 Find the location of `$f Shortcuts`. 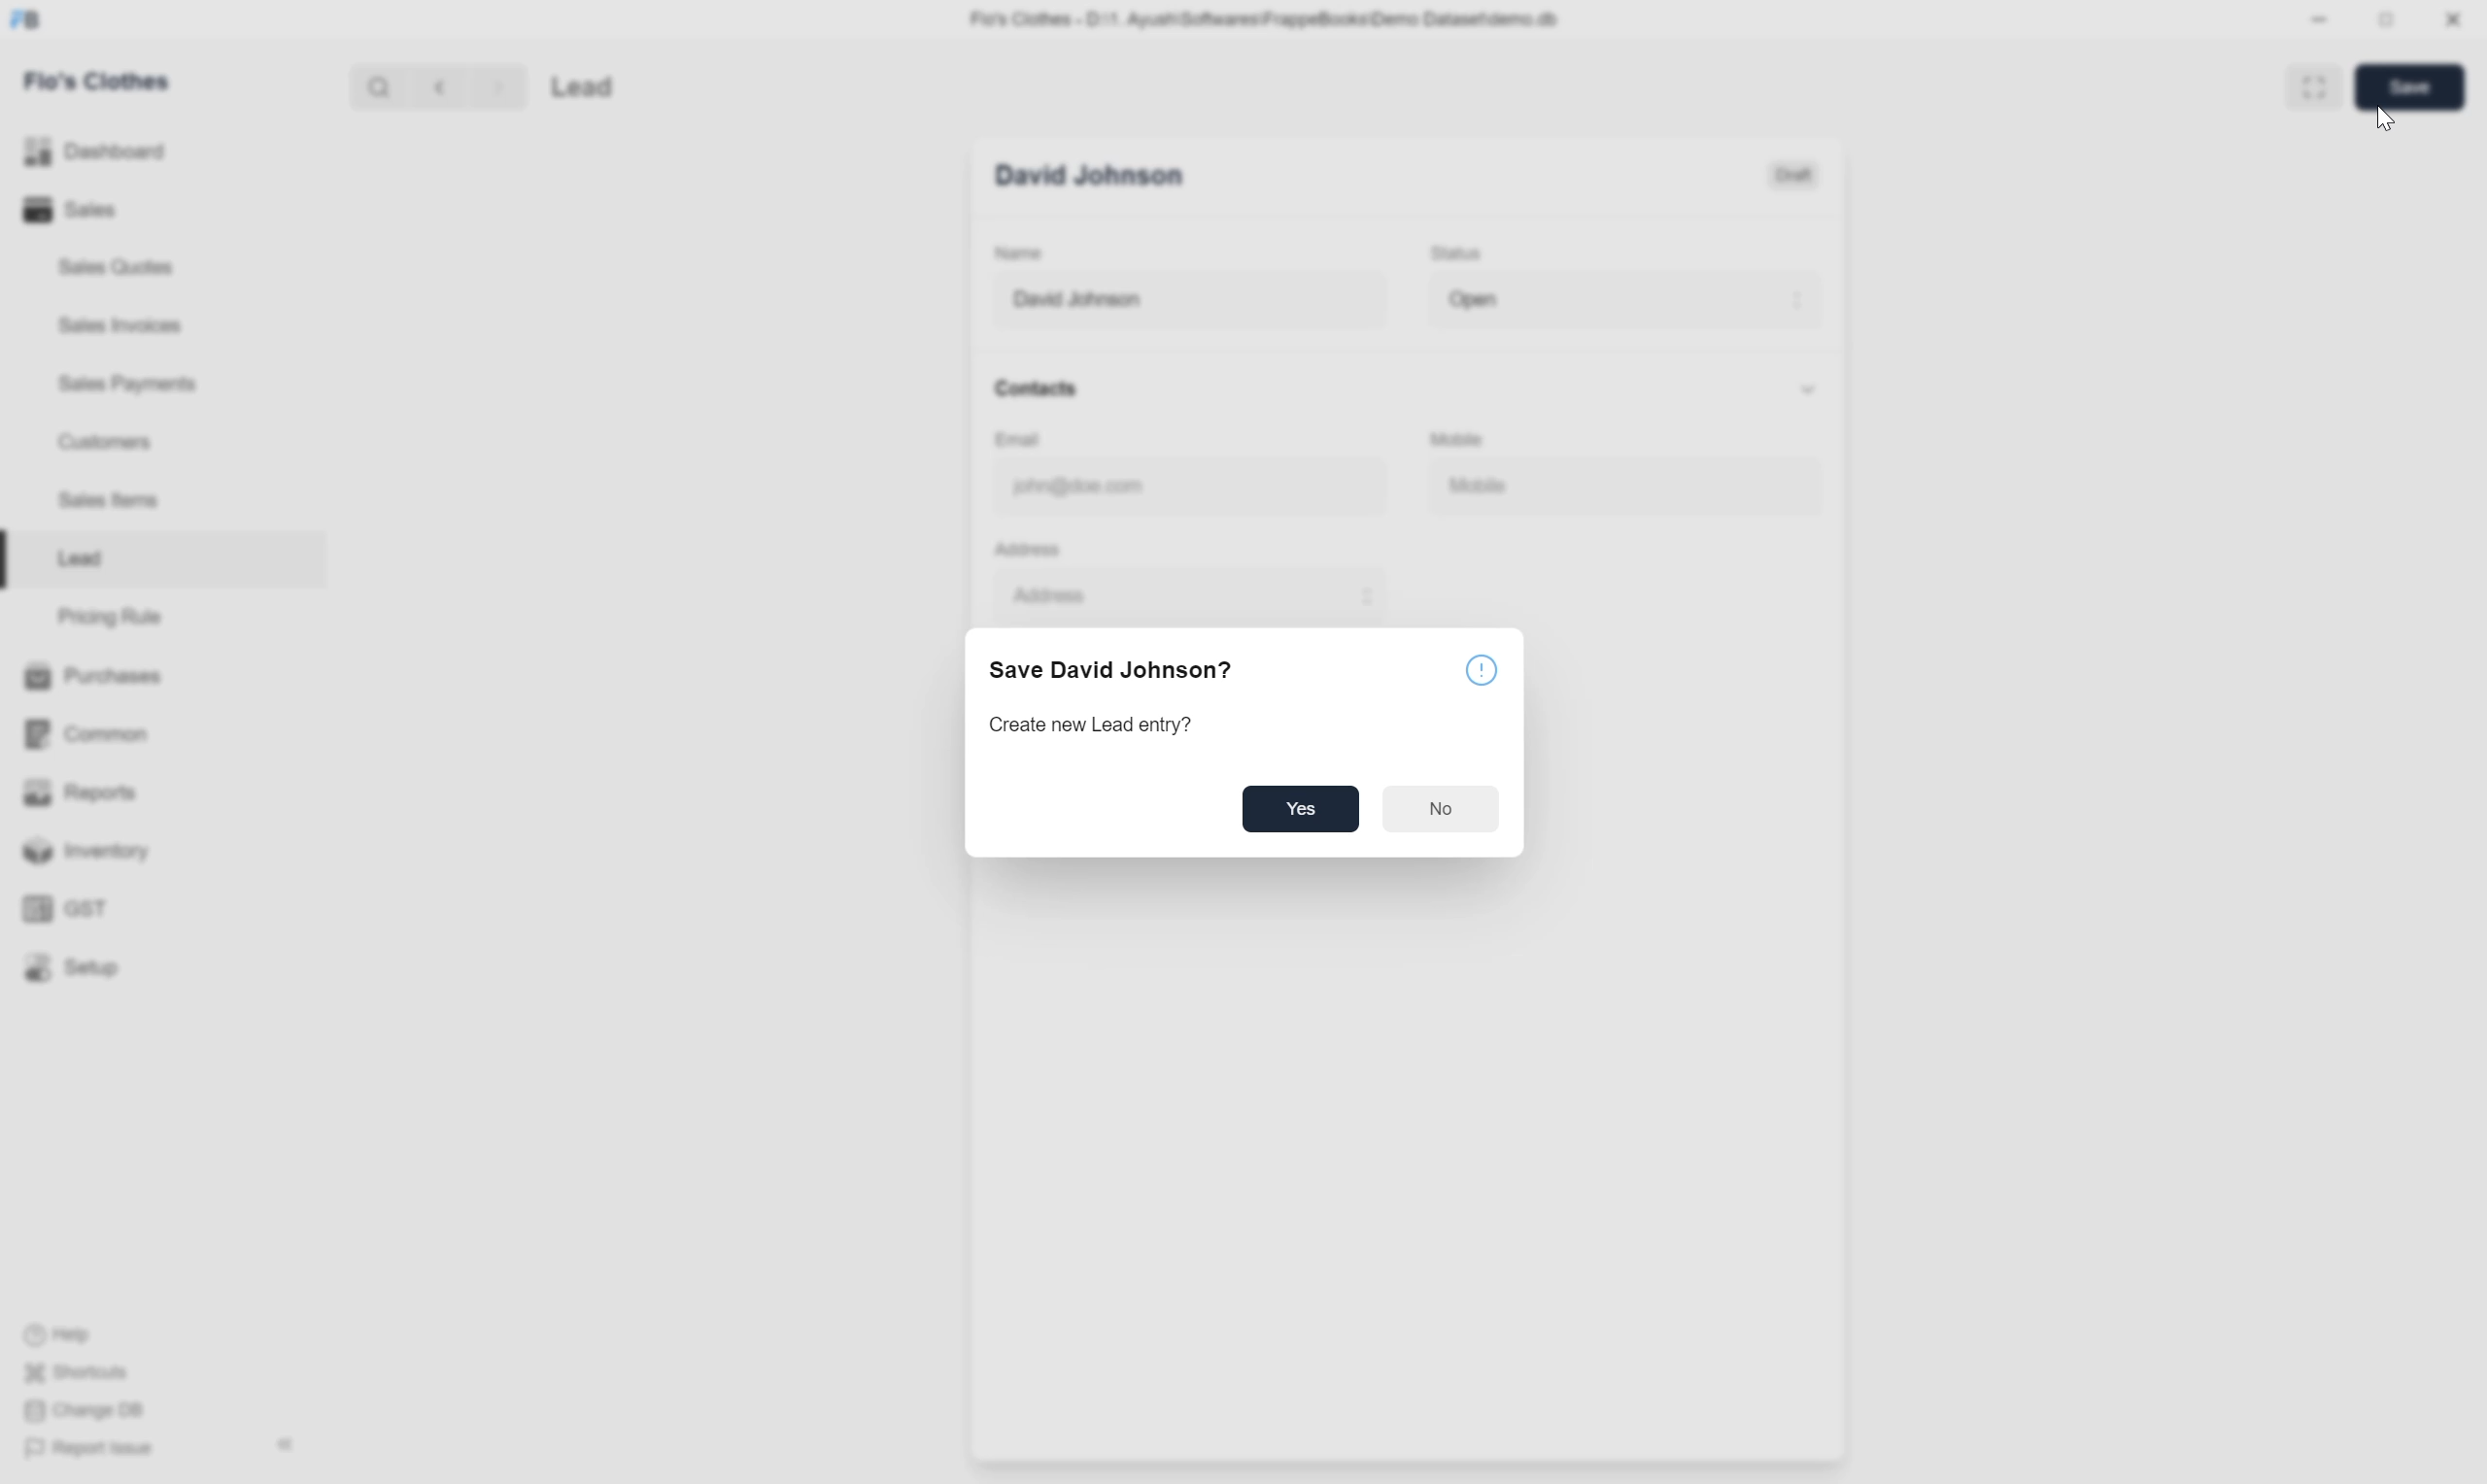

$f Shortcuts is located at coordinates (80, 1370).